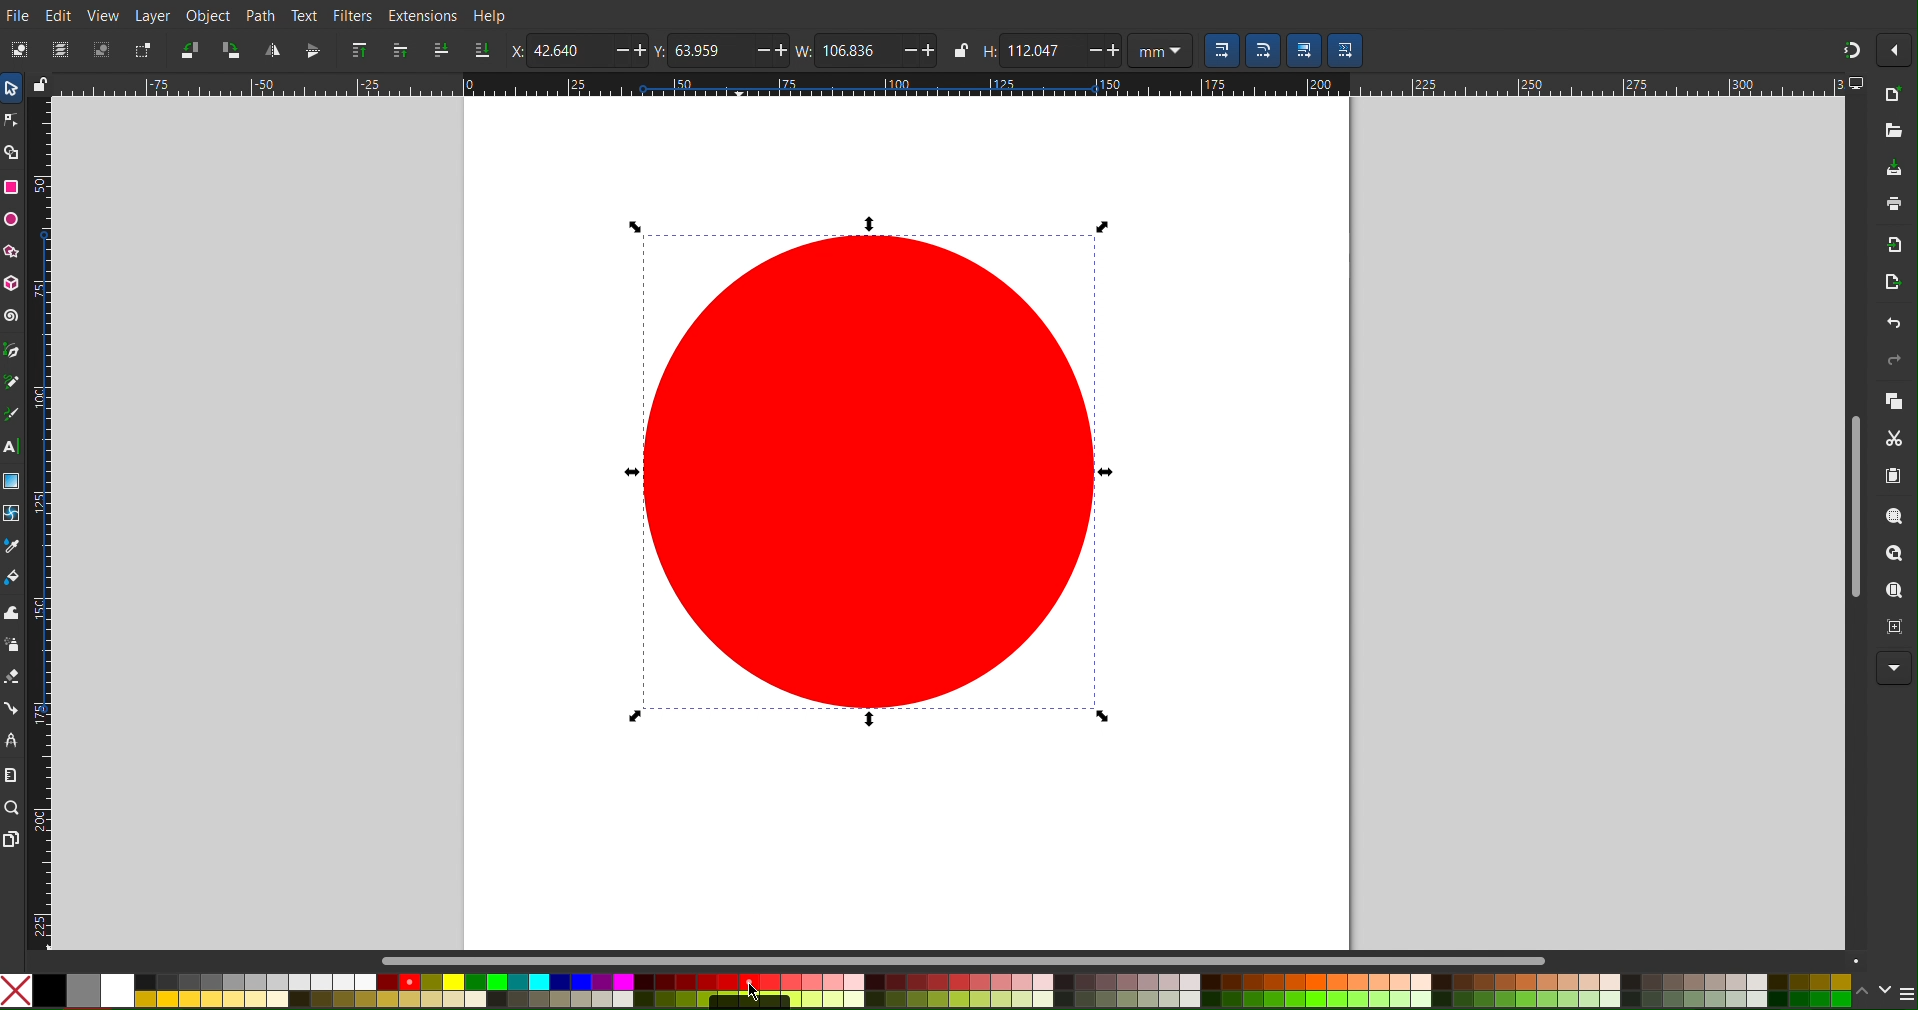 The height and width of the screenshot is (1010, 1918). I want to click on Y Coords, so click(663, 50).